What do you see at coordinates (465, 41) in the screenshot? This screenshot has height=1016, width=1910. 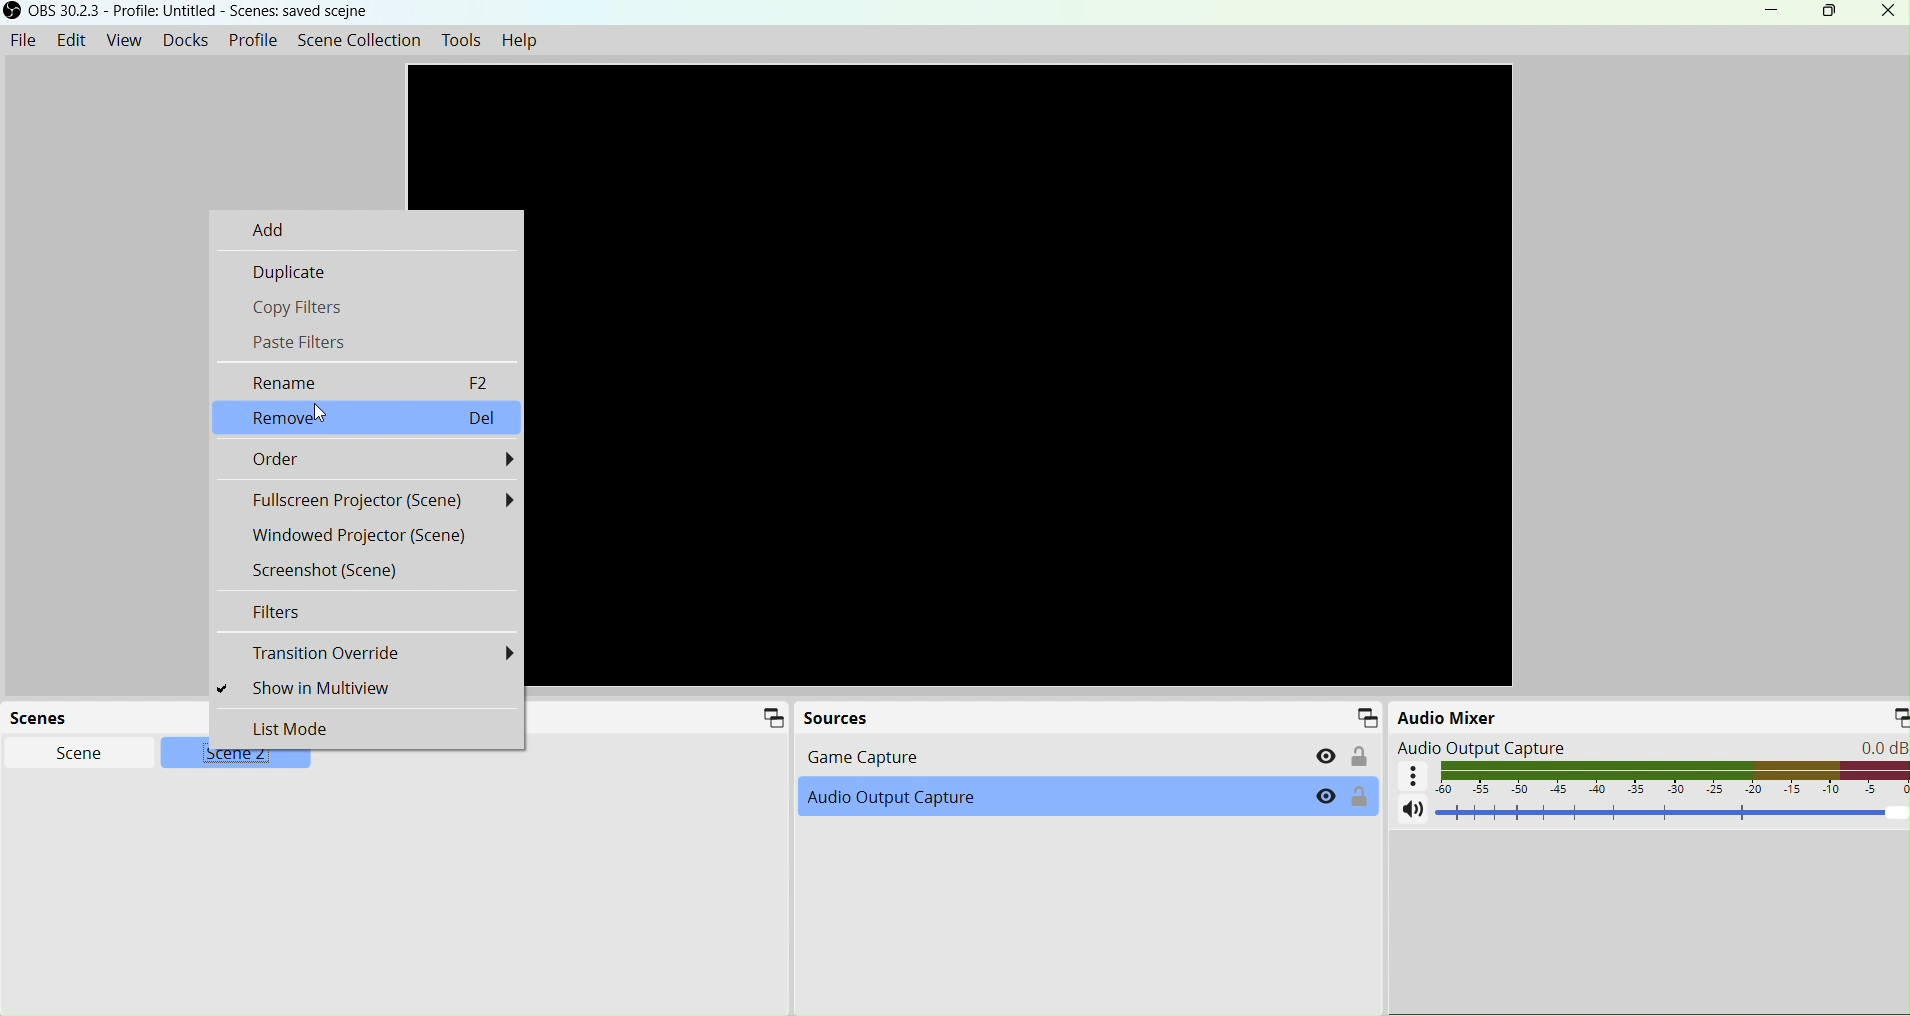 I see `Tools` at bounding box center [465, 41].